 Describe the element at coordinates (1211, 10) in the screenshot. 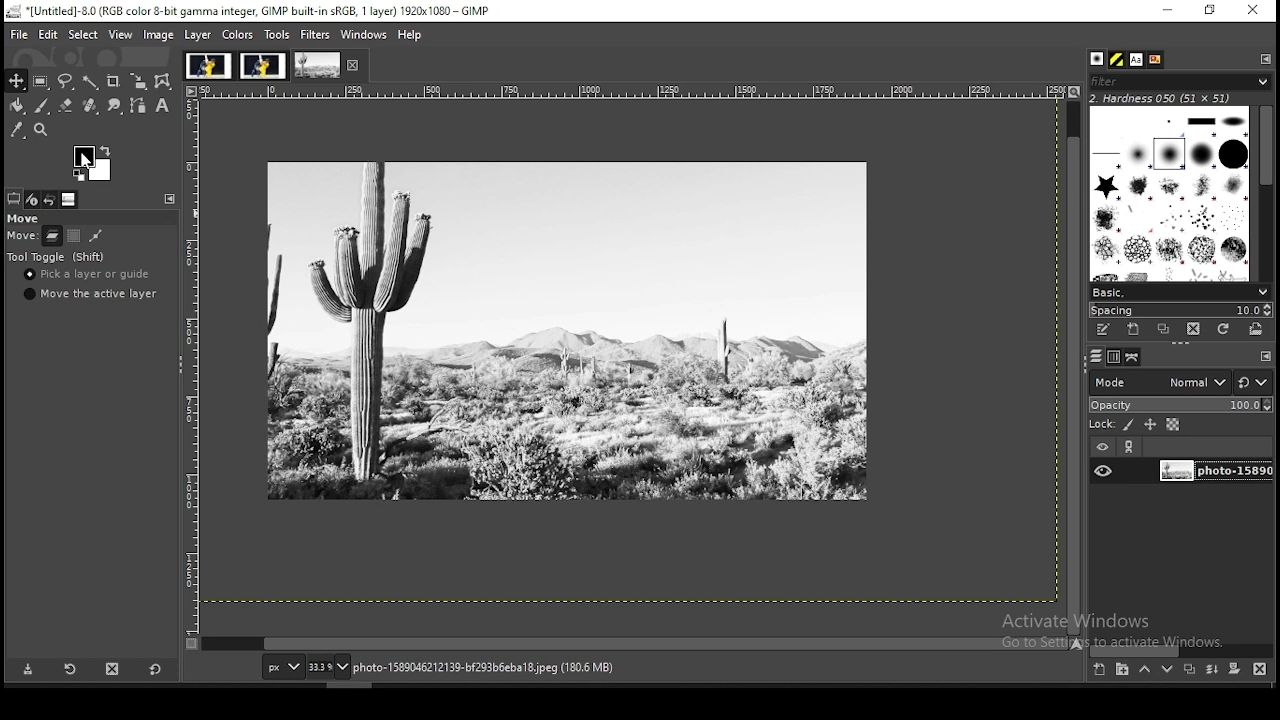

I see `restore` at that location.